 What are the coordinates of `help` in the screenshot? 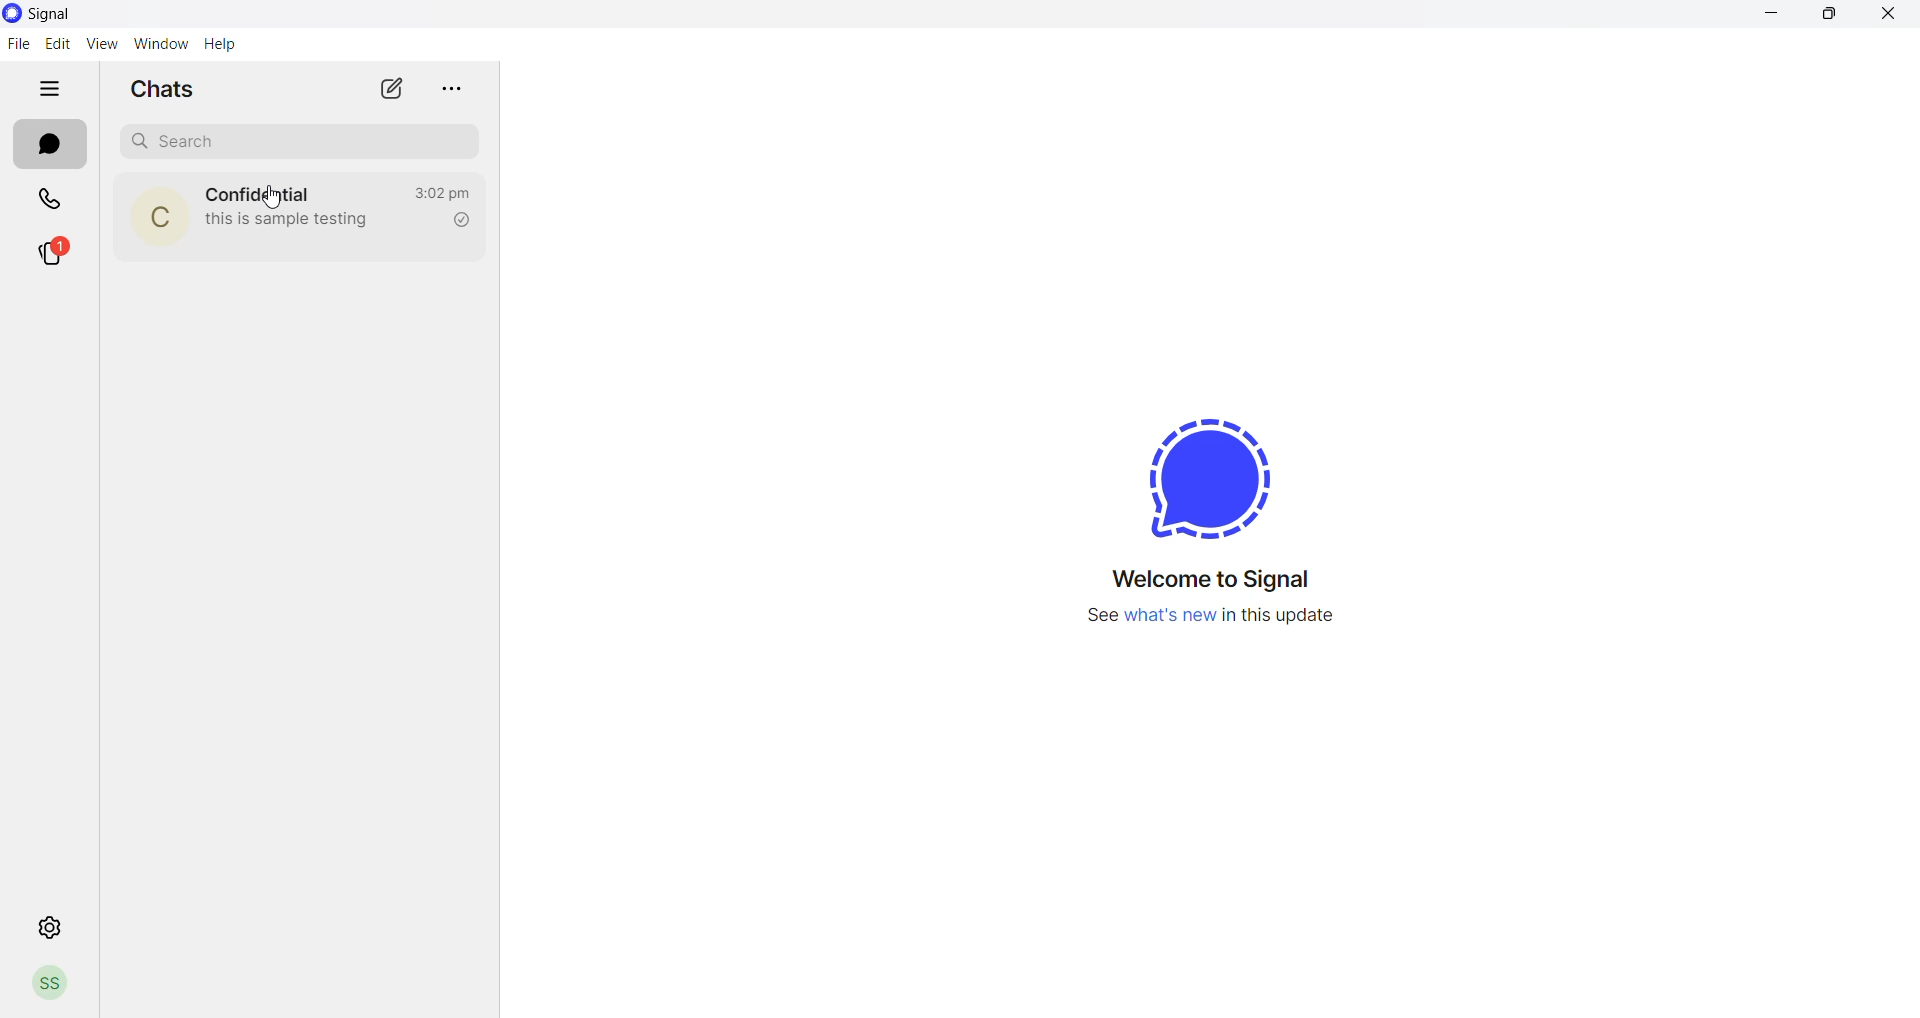 It's located at (223, 45).